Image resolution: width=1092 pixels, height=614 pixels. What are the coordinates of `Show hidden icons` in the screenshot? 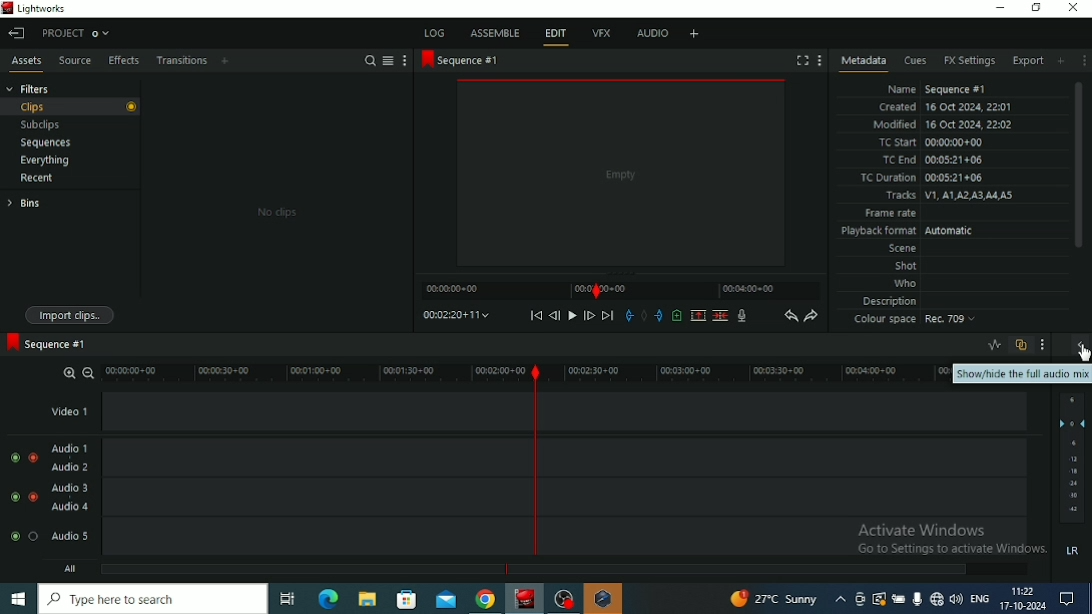 It's located at (840, 599).